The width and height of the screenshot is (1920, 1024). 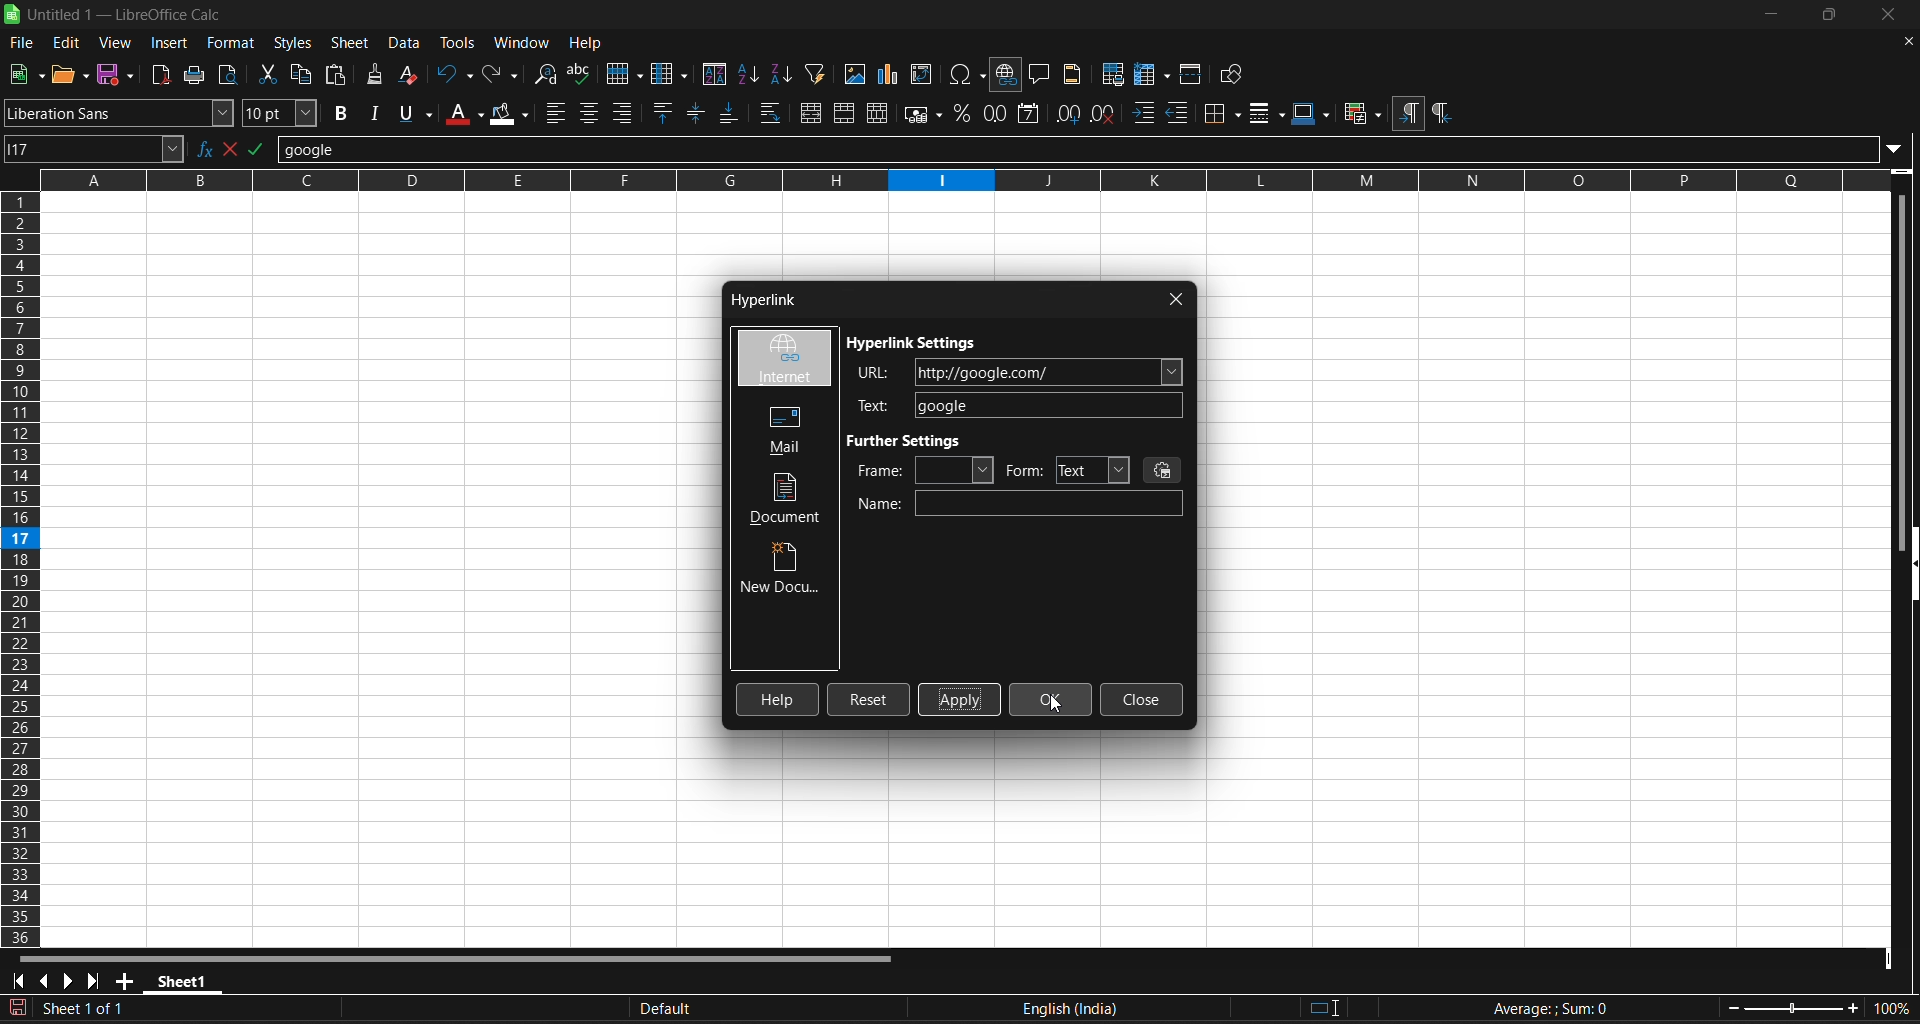 What do you see at coordinates (1177, 299) in the screenshot?
I see `close` at bounding box center [1177, 299].